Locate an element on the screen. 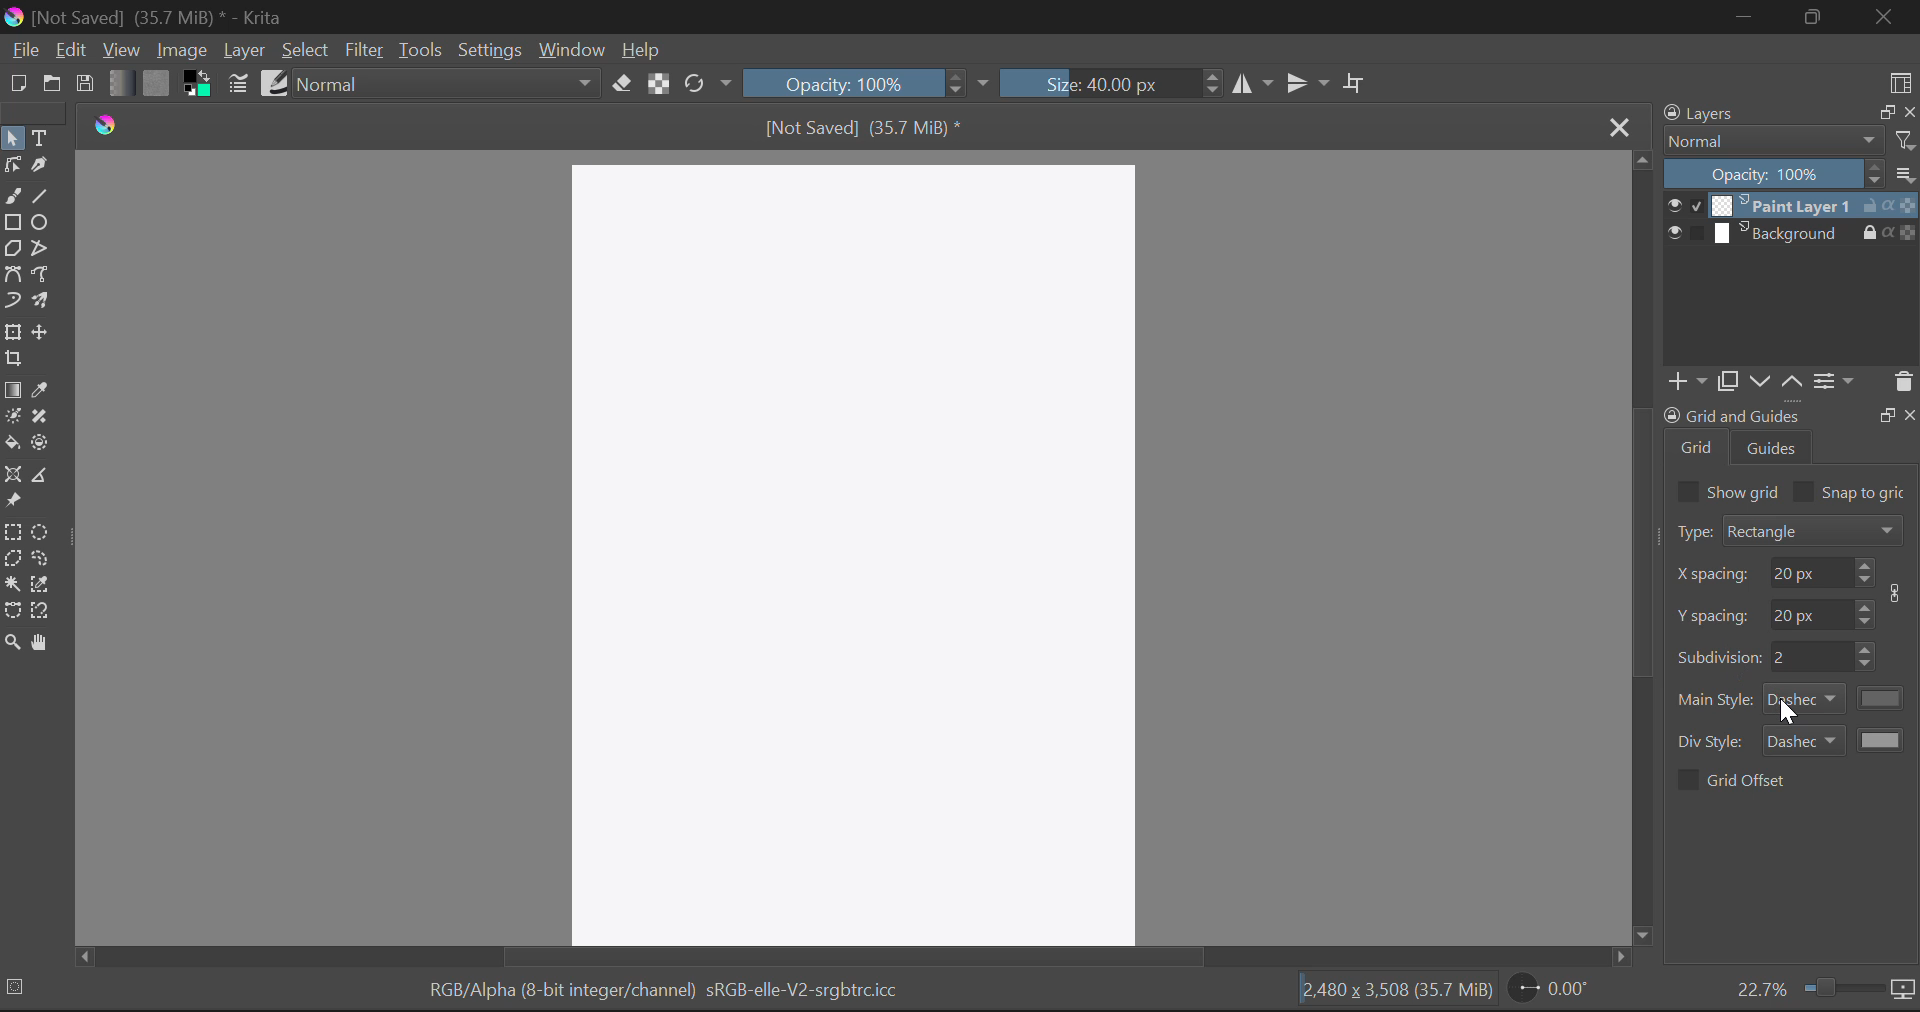  spacing x is located at coordinates (1808, 572).